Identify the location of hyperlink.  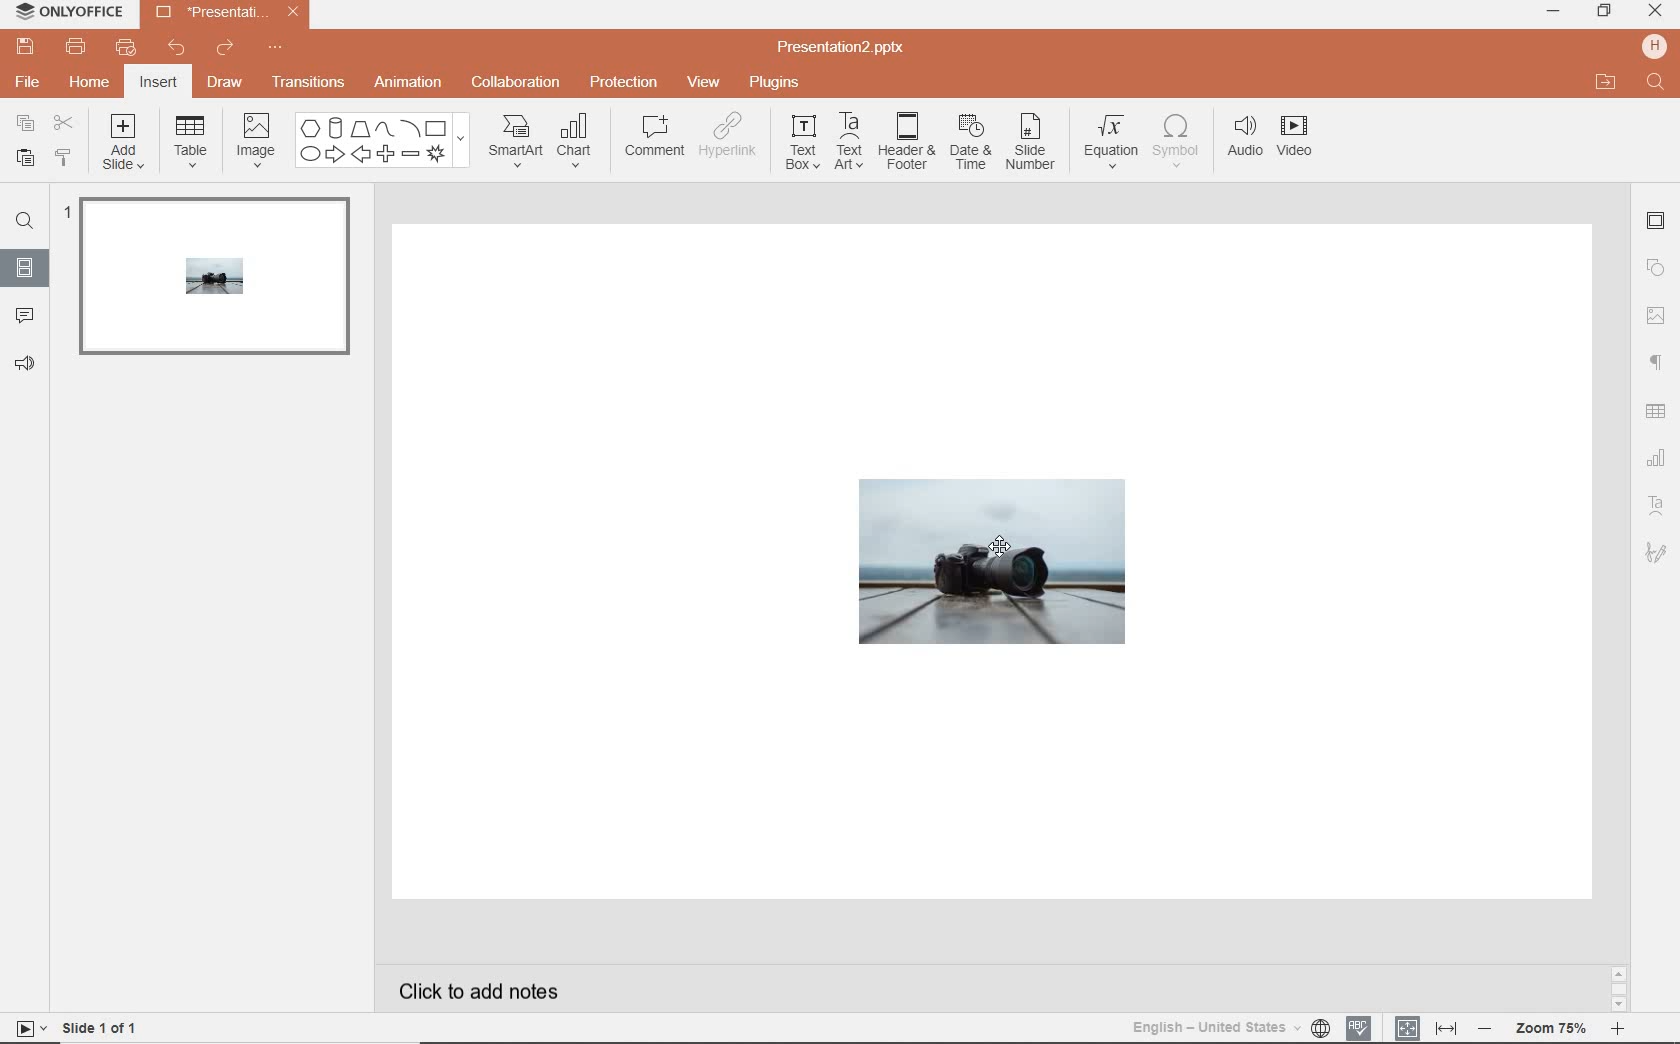
(734, 140).